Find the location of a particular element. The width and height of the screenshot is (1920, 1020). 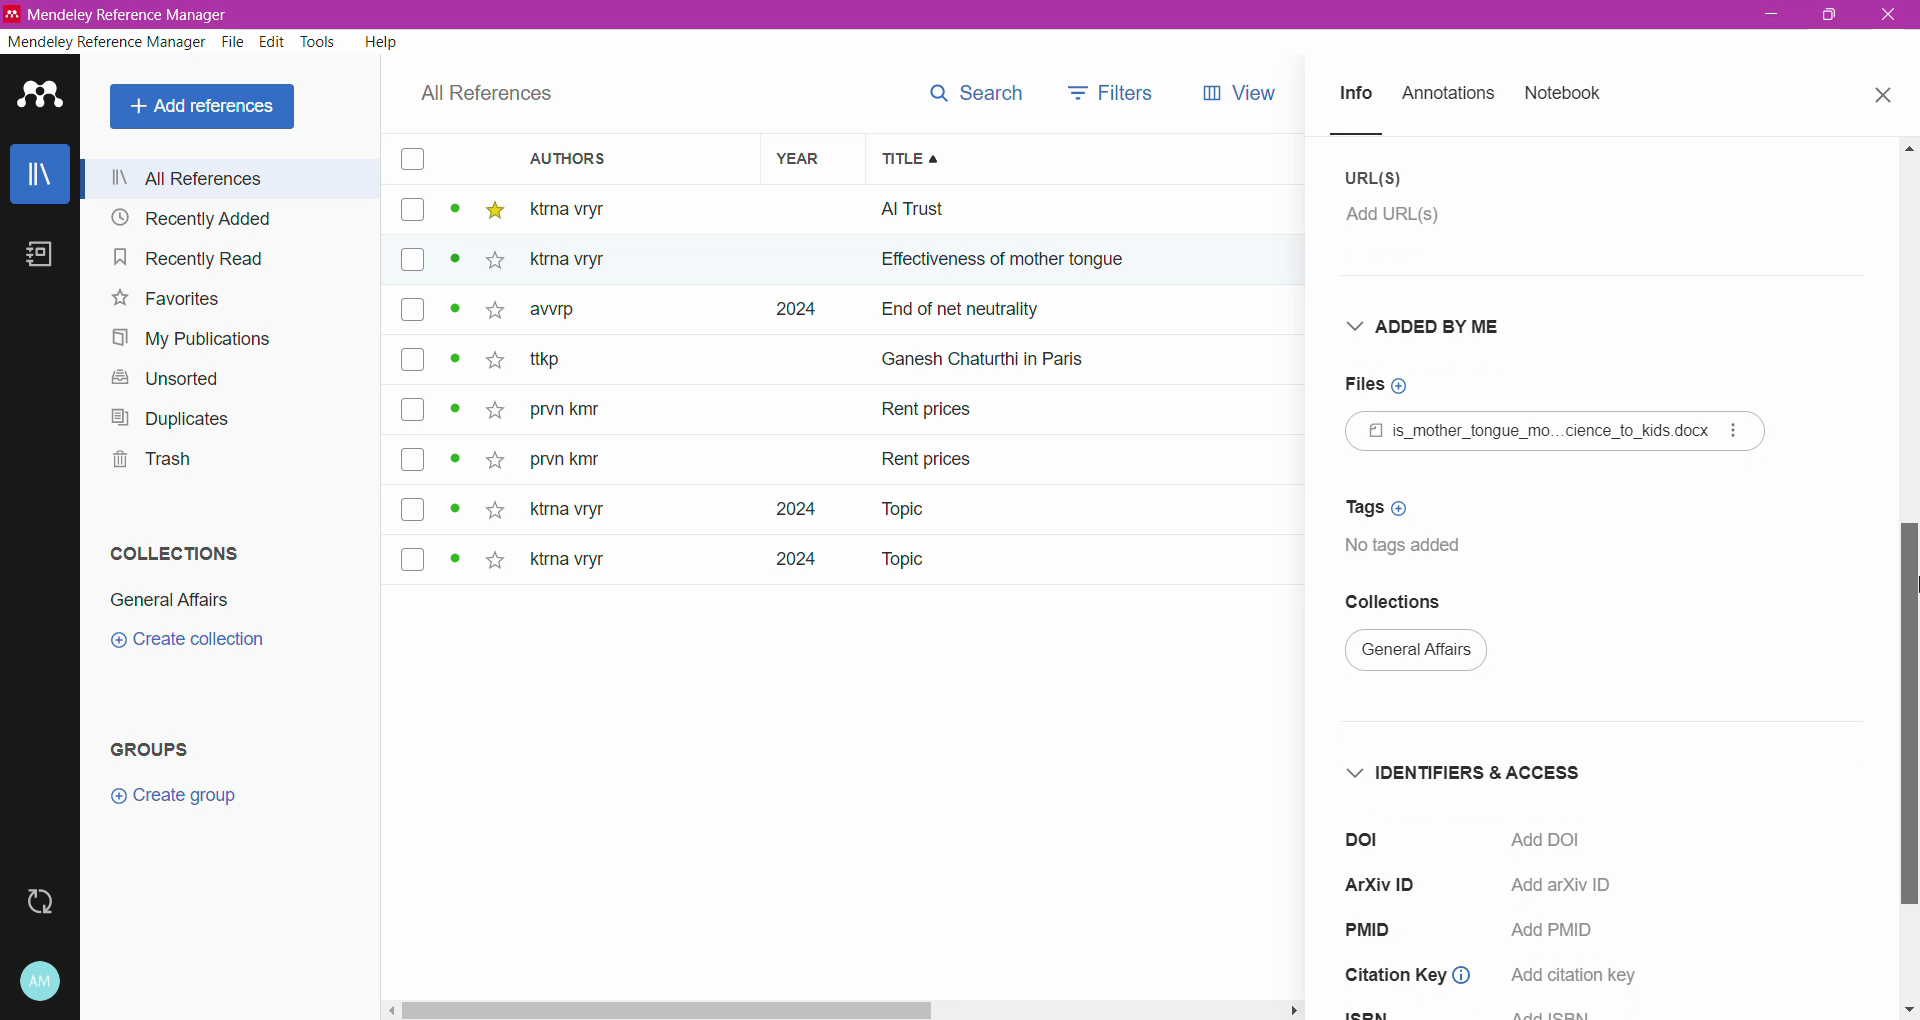

All References is located at coordinates (206, 107).